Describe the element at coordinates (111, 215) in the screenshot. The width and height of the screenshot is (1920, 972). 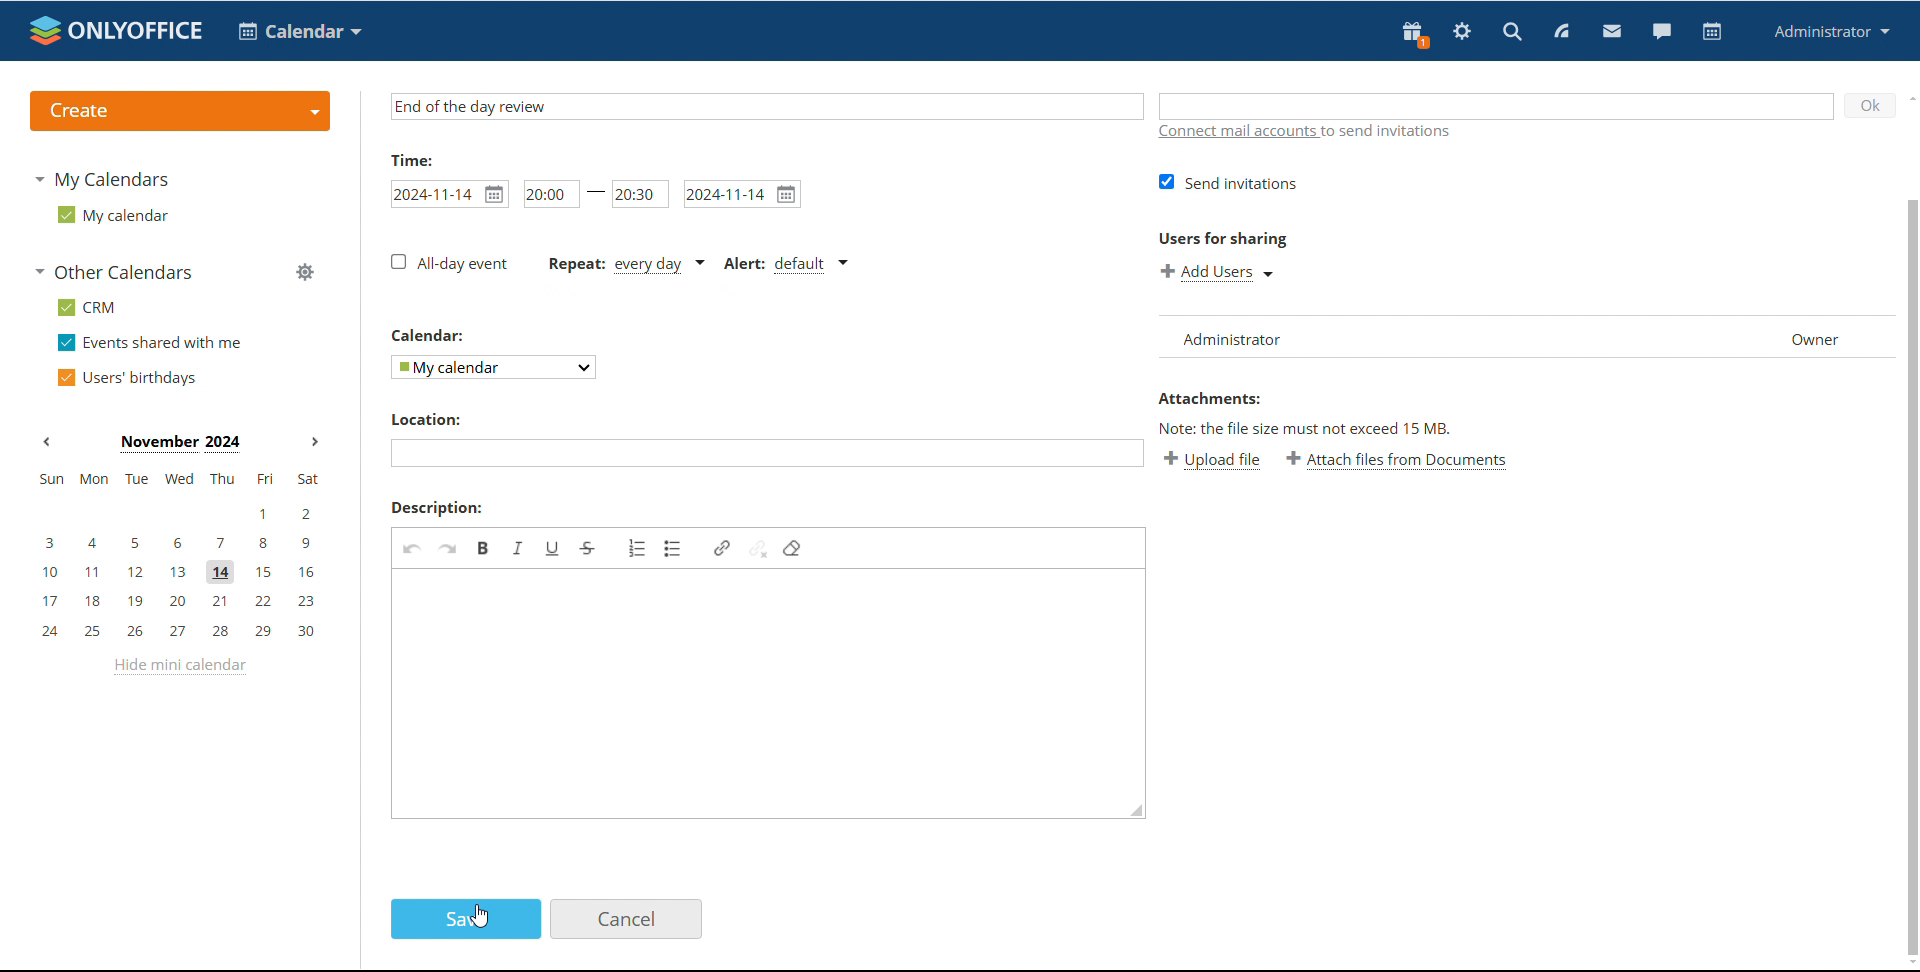
I see `my calendar` at that location.